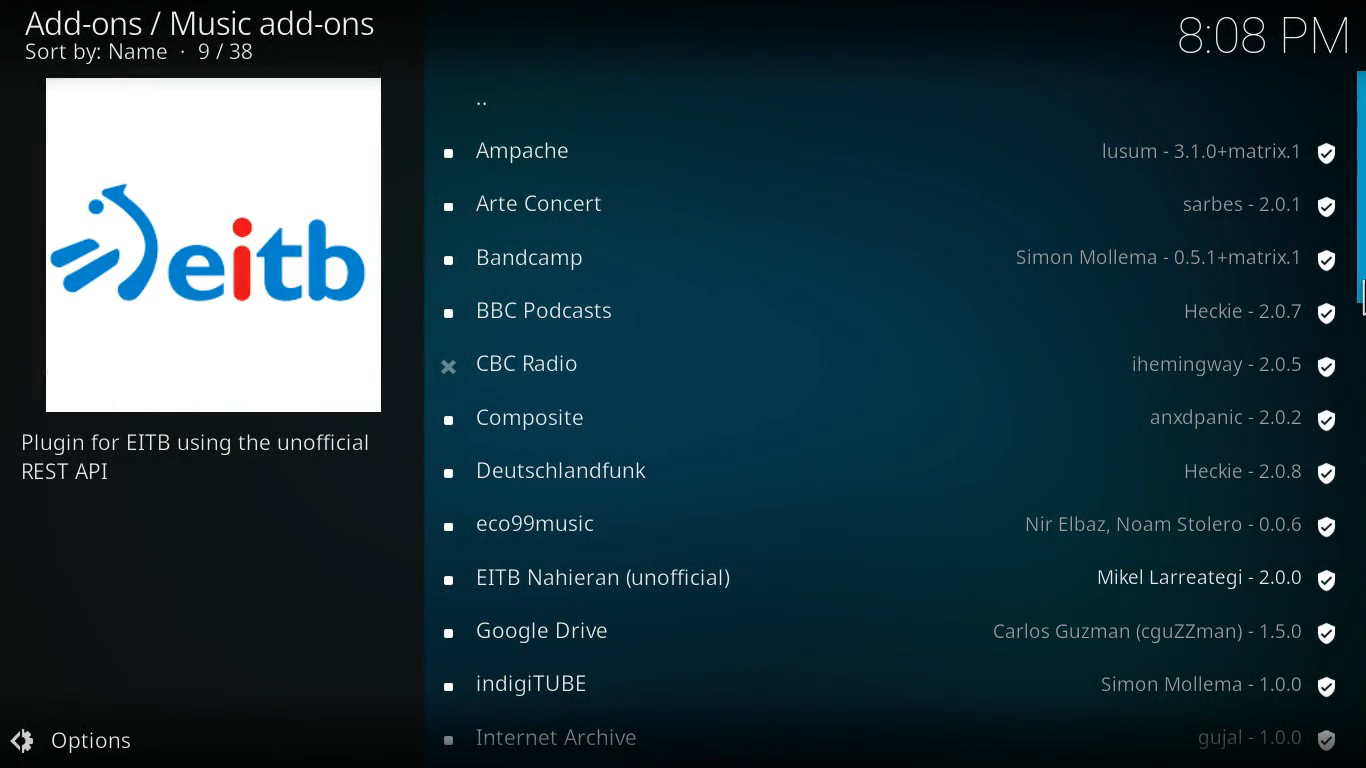 The height and width of the screenshot is (768, 1366). Describe the element at coordinates (1211, 687) in the screenshot. I see `provide` at that location.